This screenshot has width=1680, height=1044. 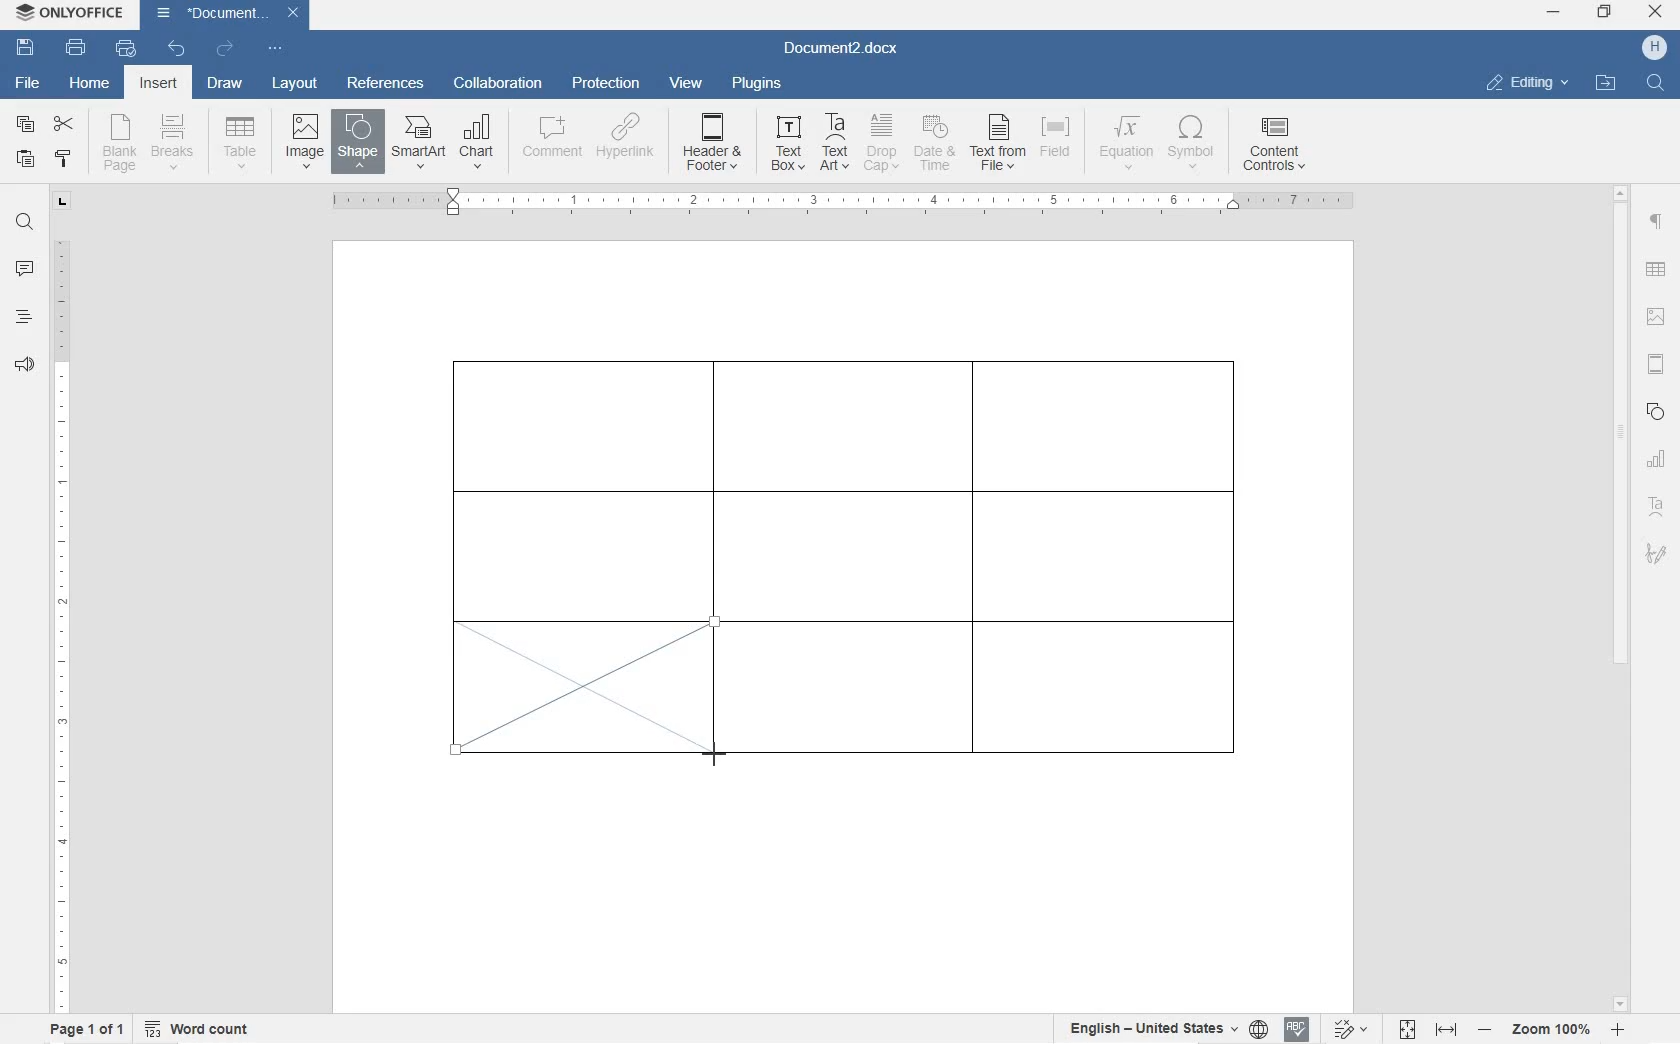 I want to click on feedback & support, so click(x=24, y=367).